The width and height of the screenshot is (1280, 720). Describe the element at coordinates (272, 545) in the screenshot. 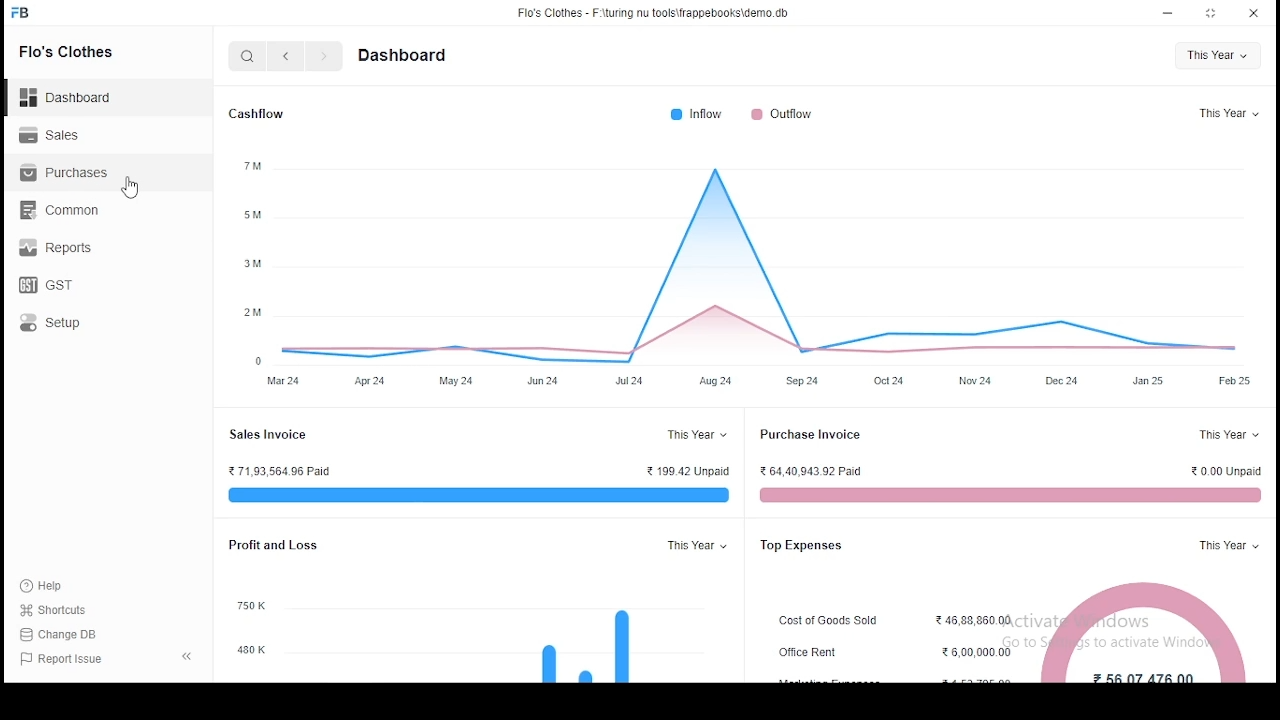

I see `profit and loss` at that location.